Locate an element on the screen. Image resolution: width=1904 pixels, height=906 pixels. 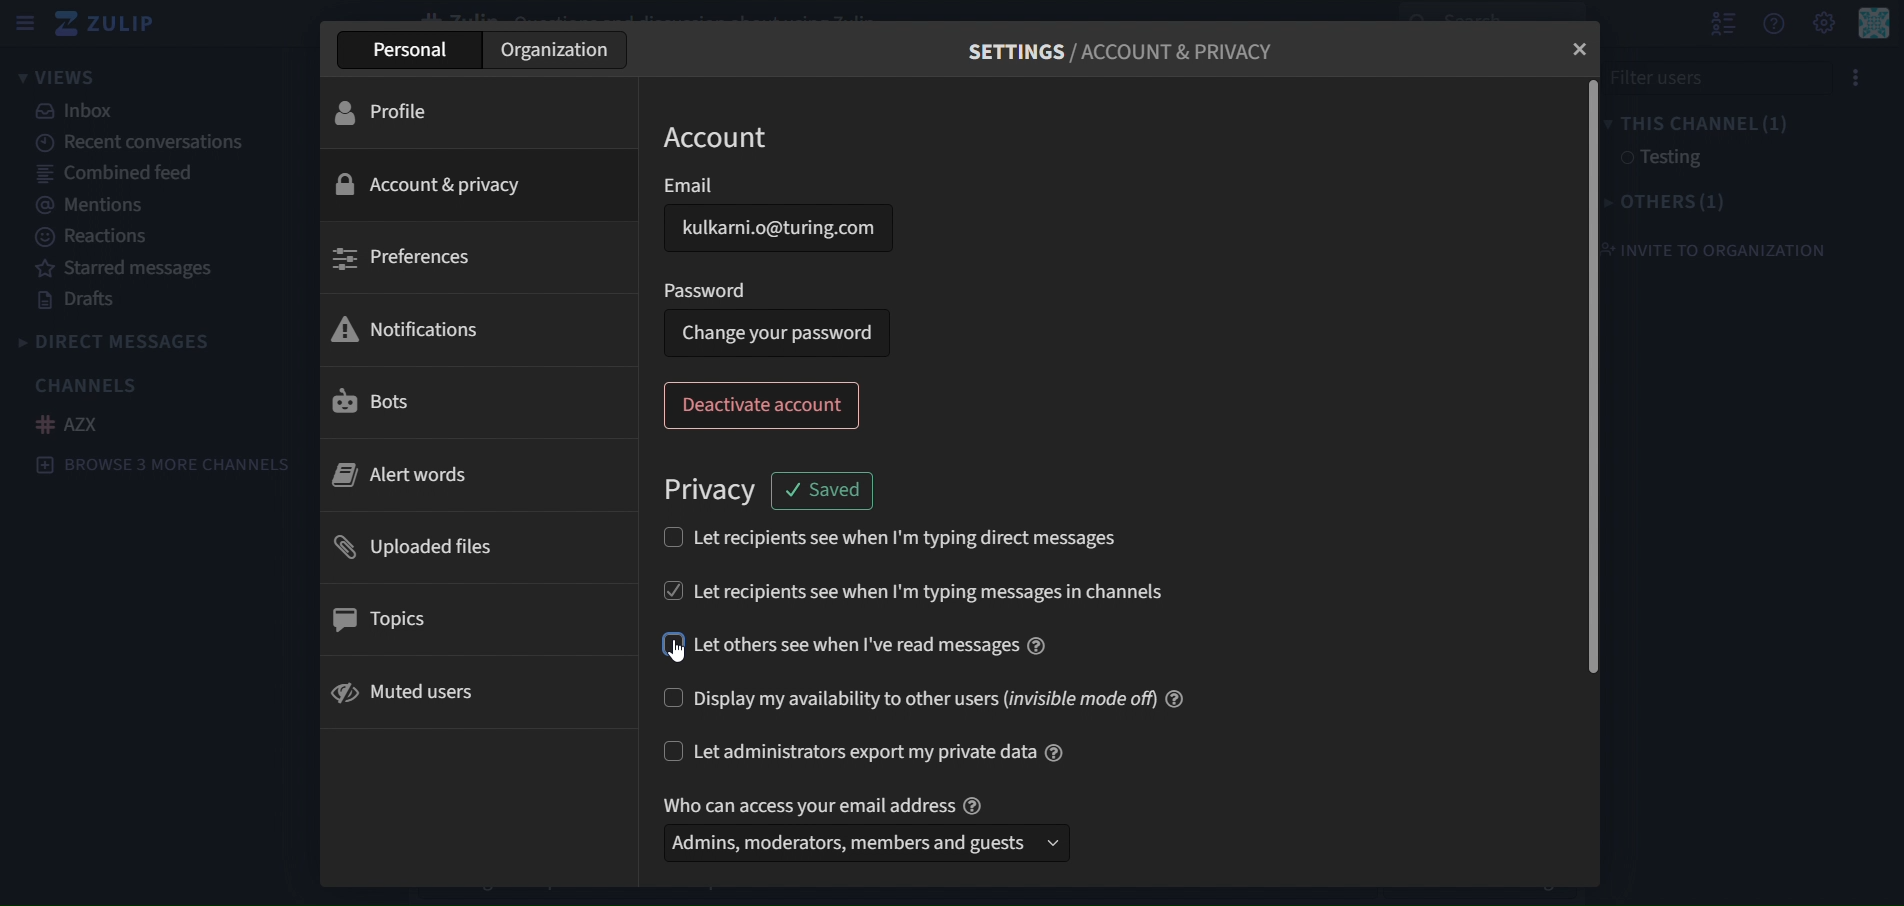
AZX is located at coordinates (75, 425).